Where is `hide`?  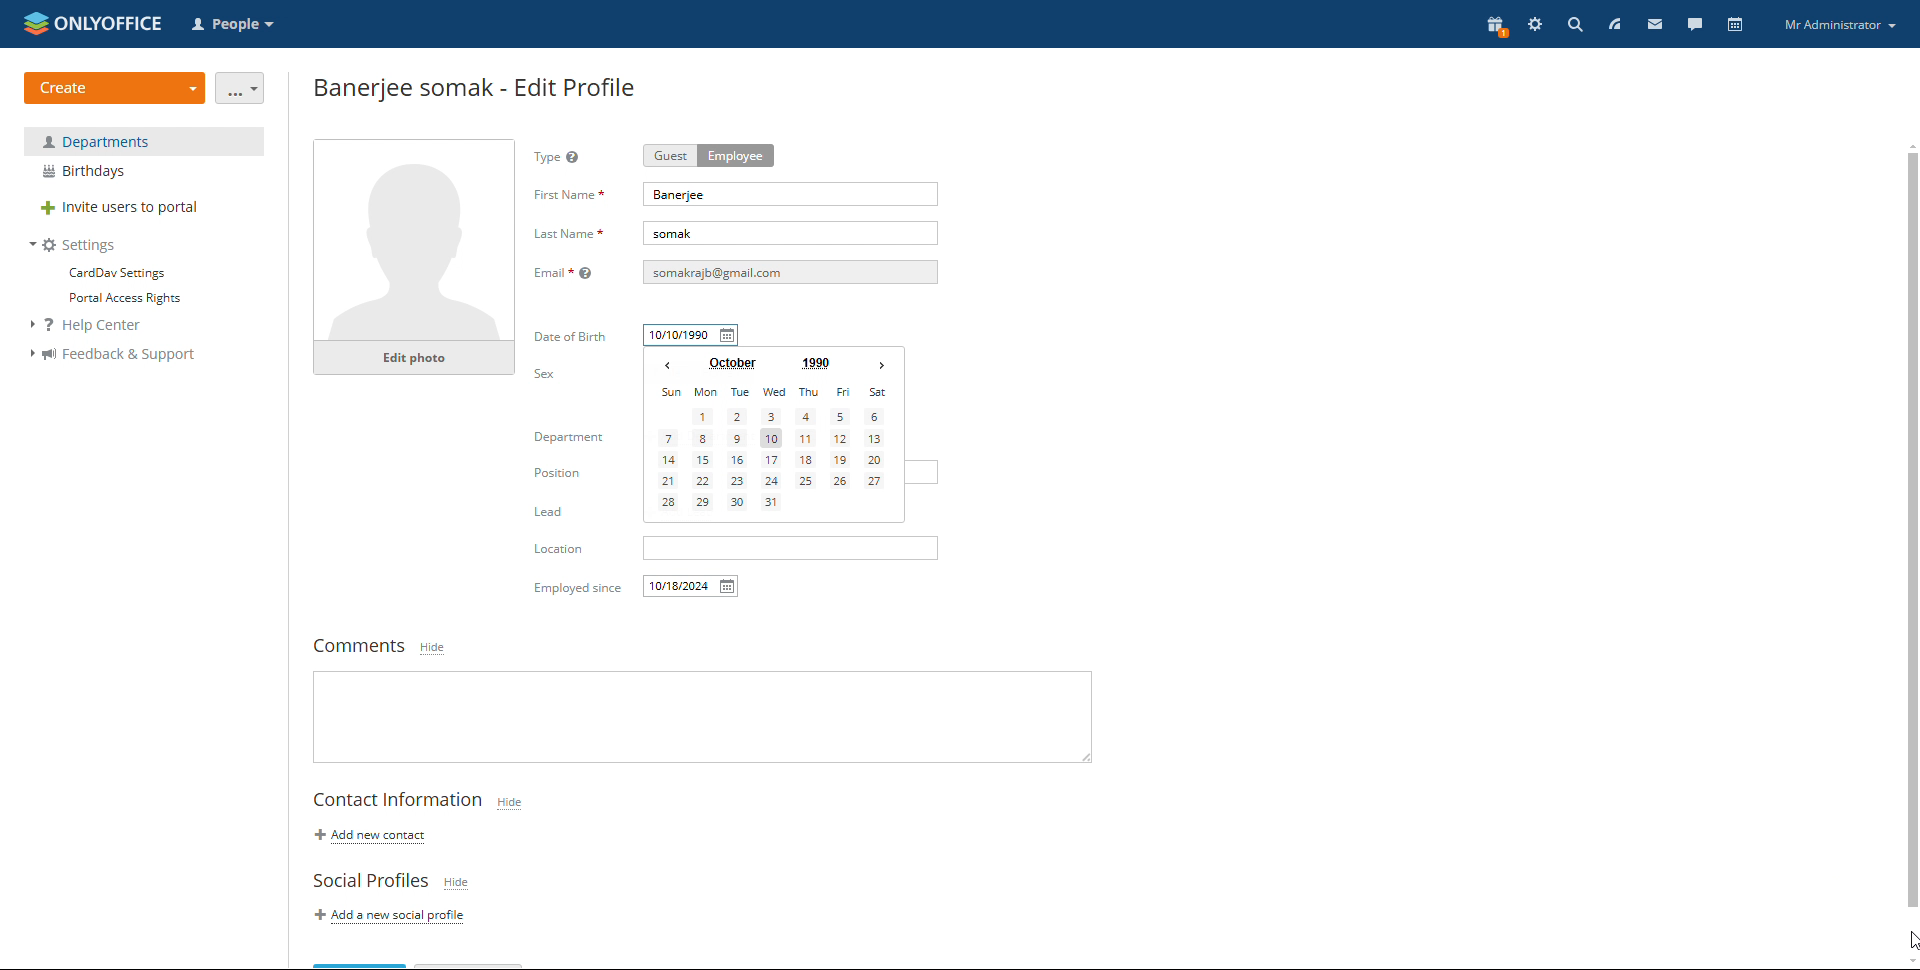 hide is located at coordinates (511, 803).